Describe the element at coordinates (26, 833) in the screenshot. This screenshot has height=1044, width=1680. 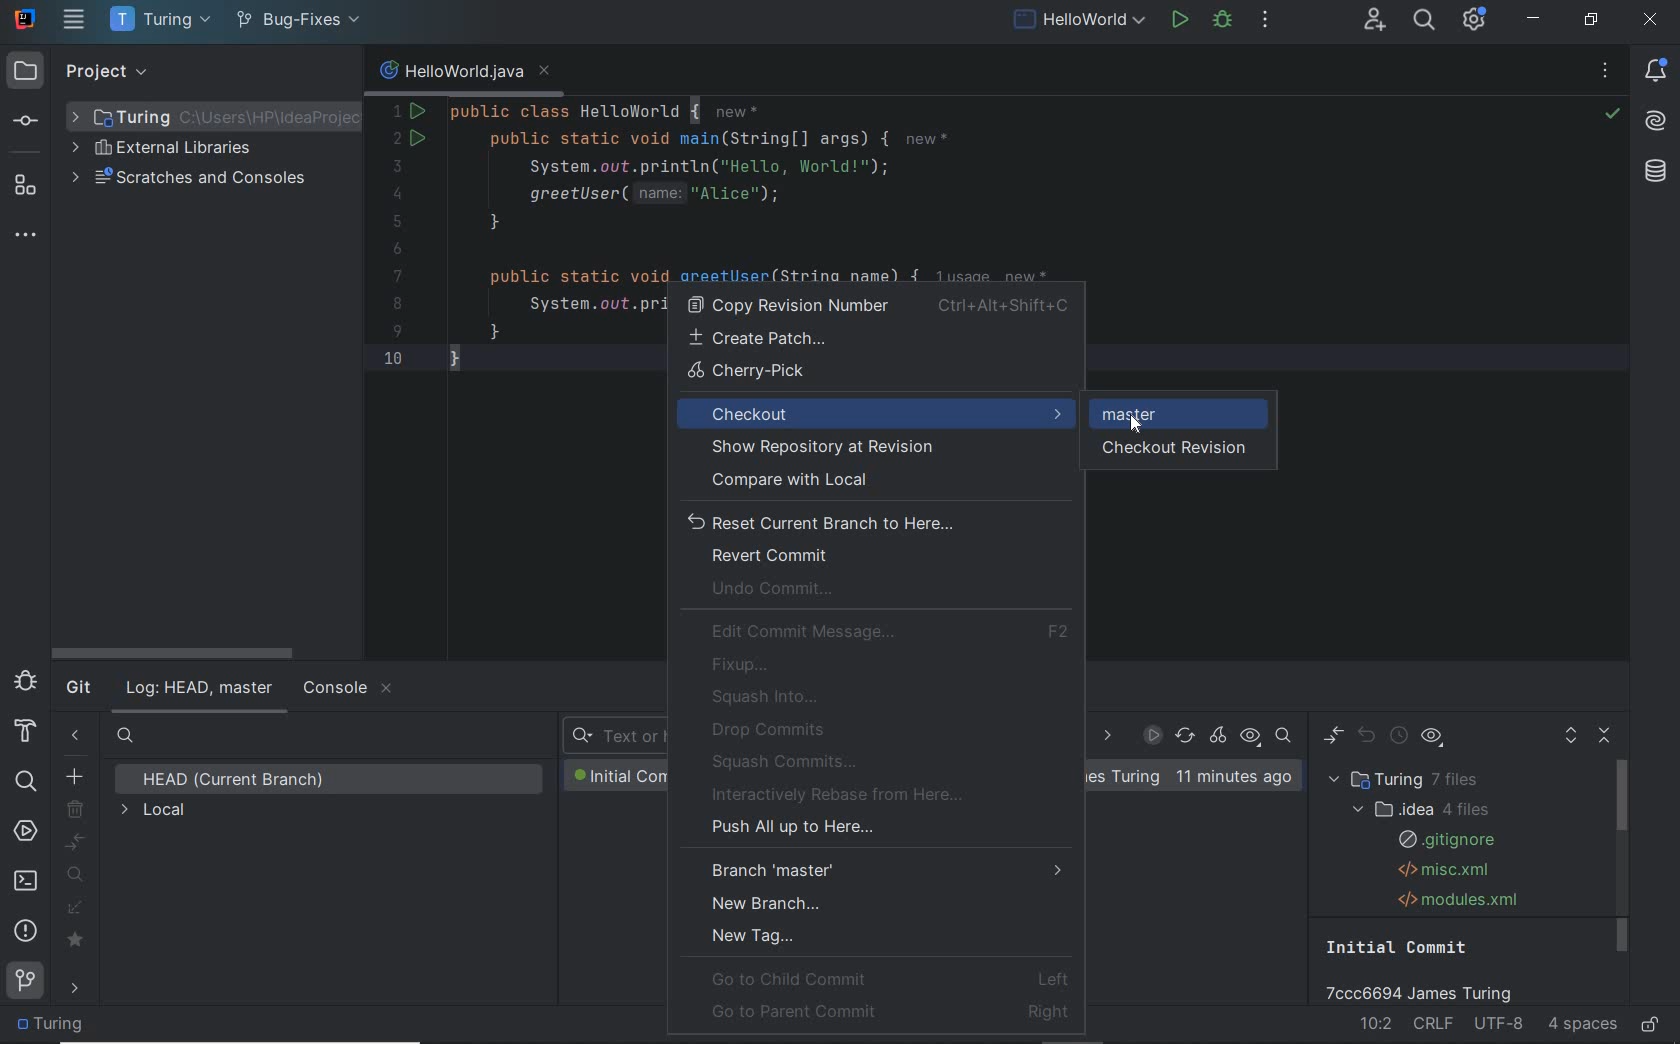
I see `services` at that location.